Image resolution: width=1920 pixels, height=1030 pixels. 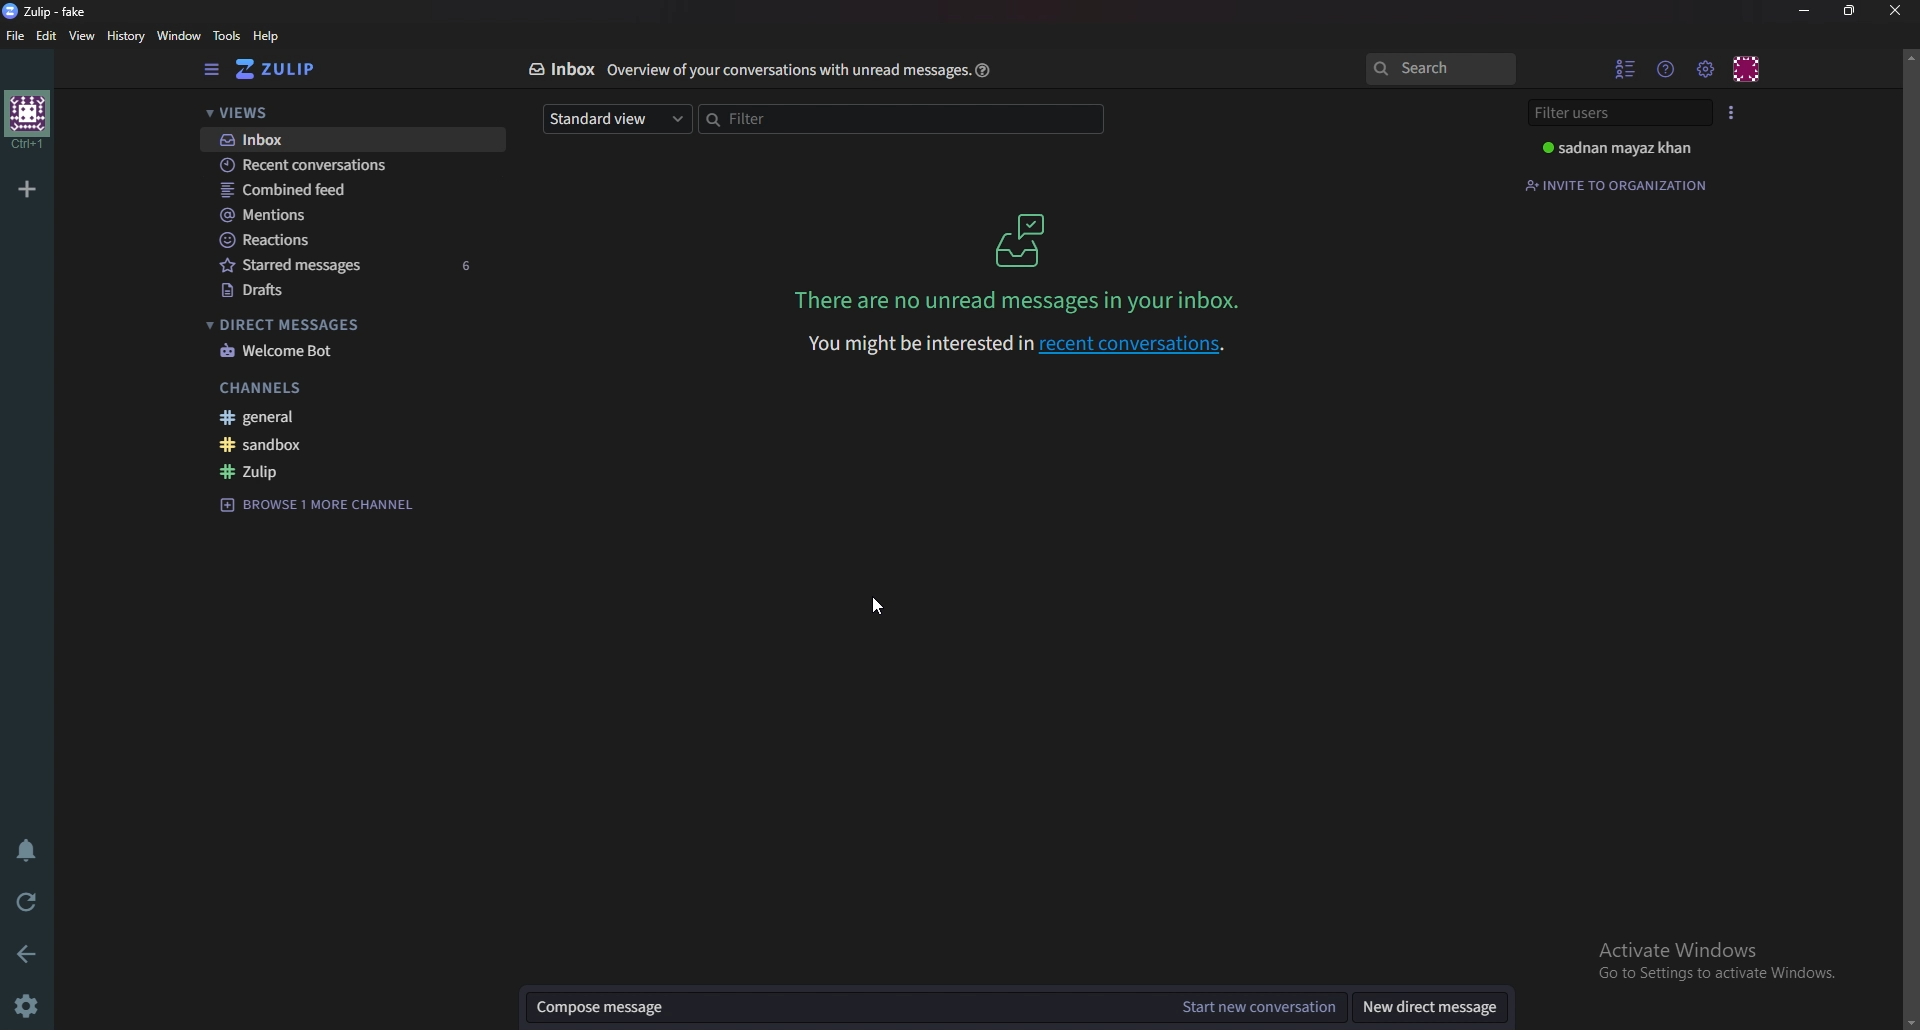 What do you see at coordinates (213, 69) in the screenshot?
I see `Hide sidebar` at bounding box center [213, 69].